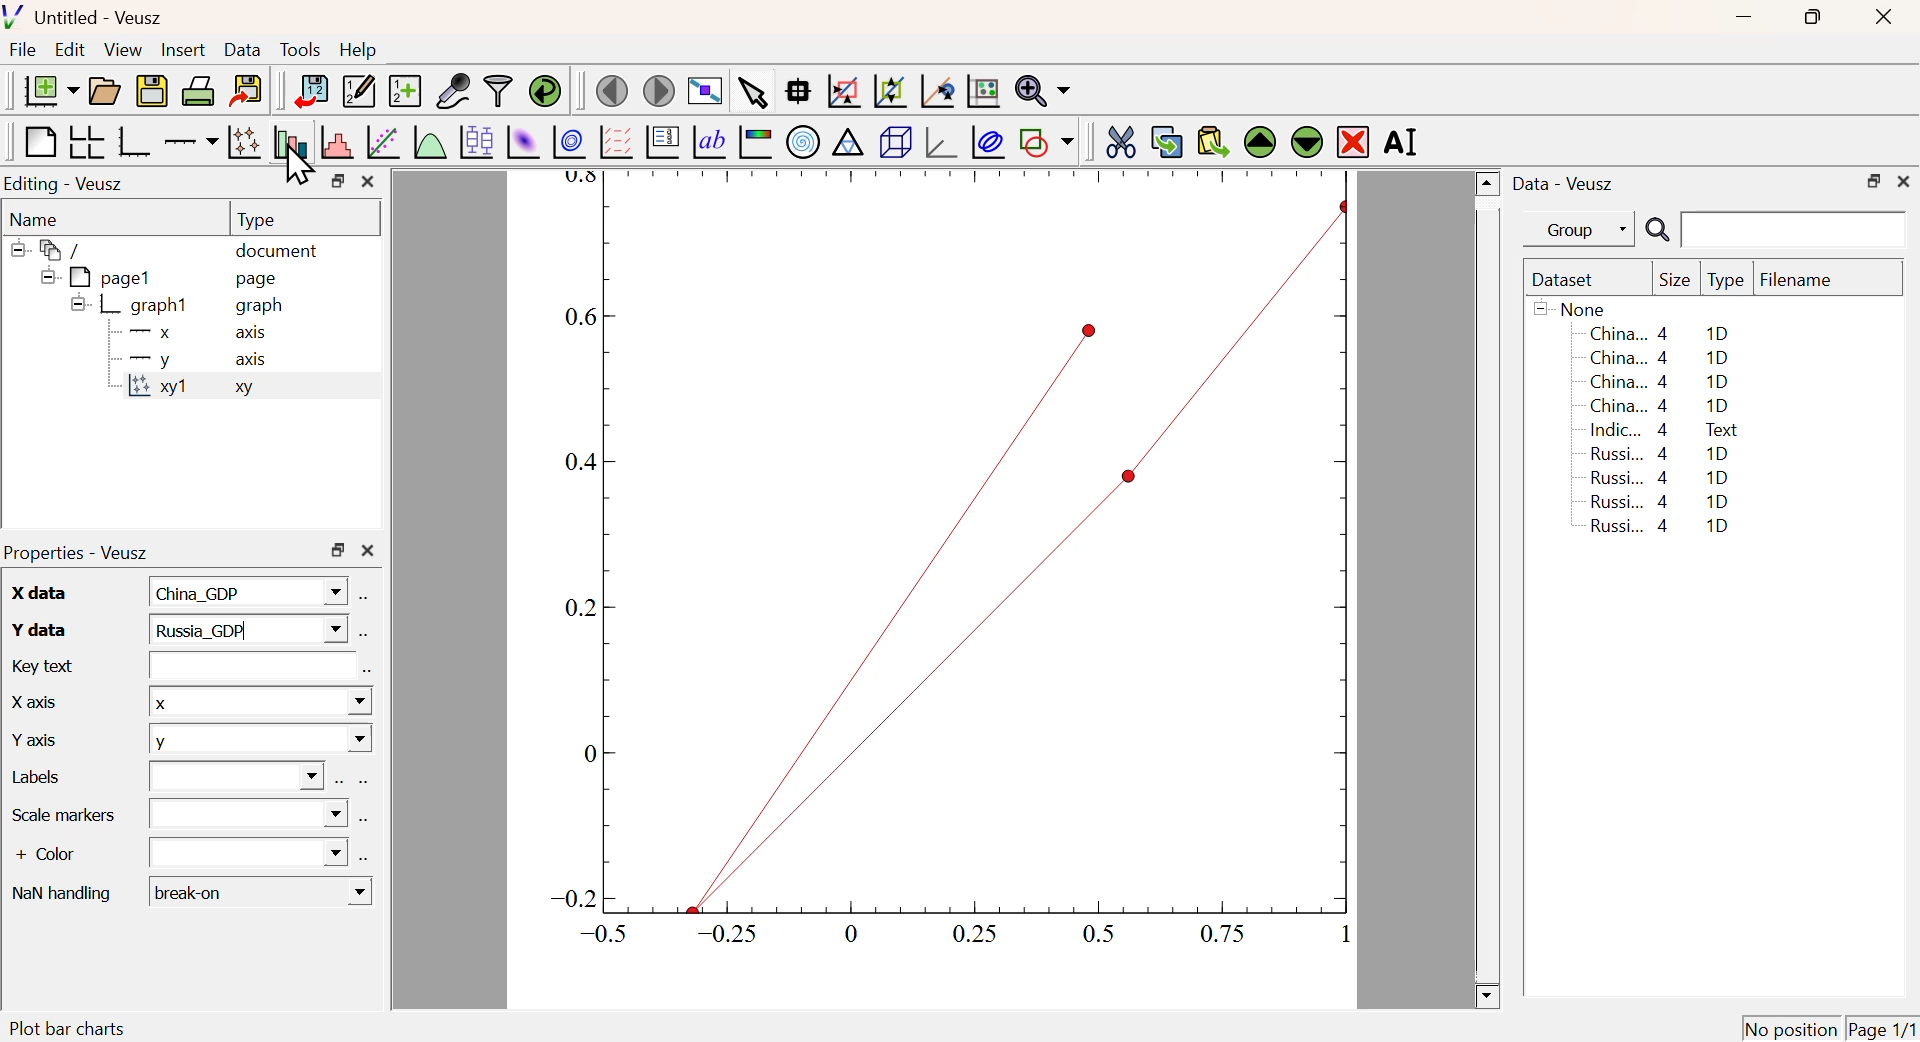 Image resolution: width=1920 pixels, height=1042 pixels. Describe the element at coordinates (988, 144) in the screenshot. I see `Plot Covariance Ellipses` at that location.